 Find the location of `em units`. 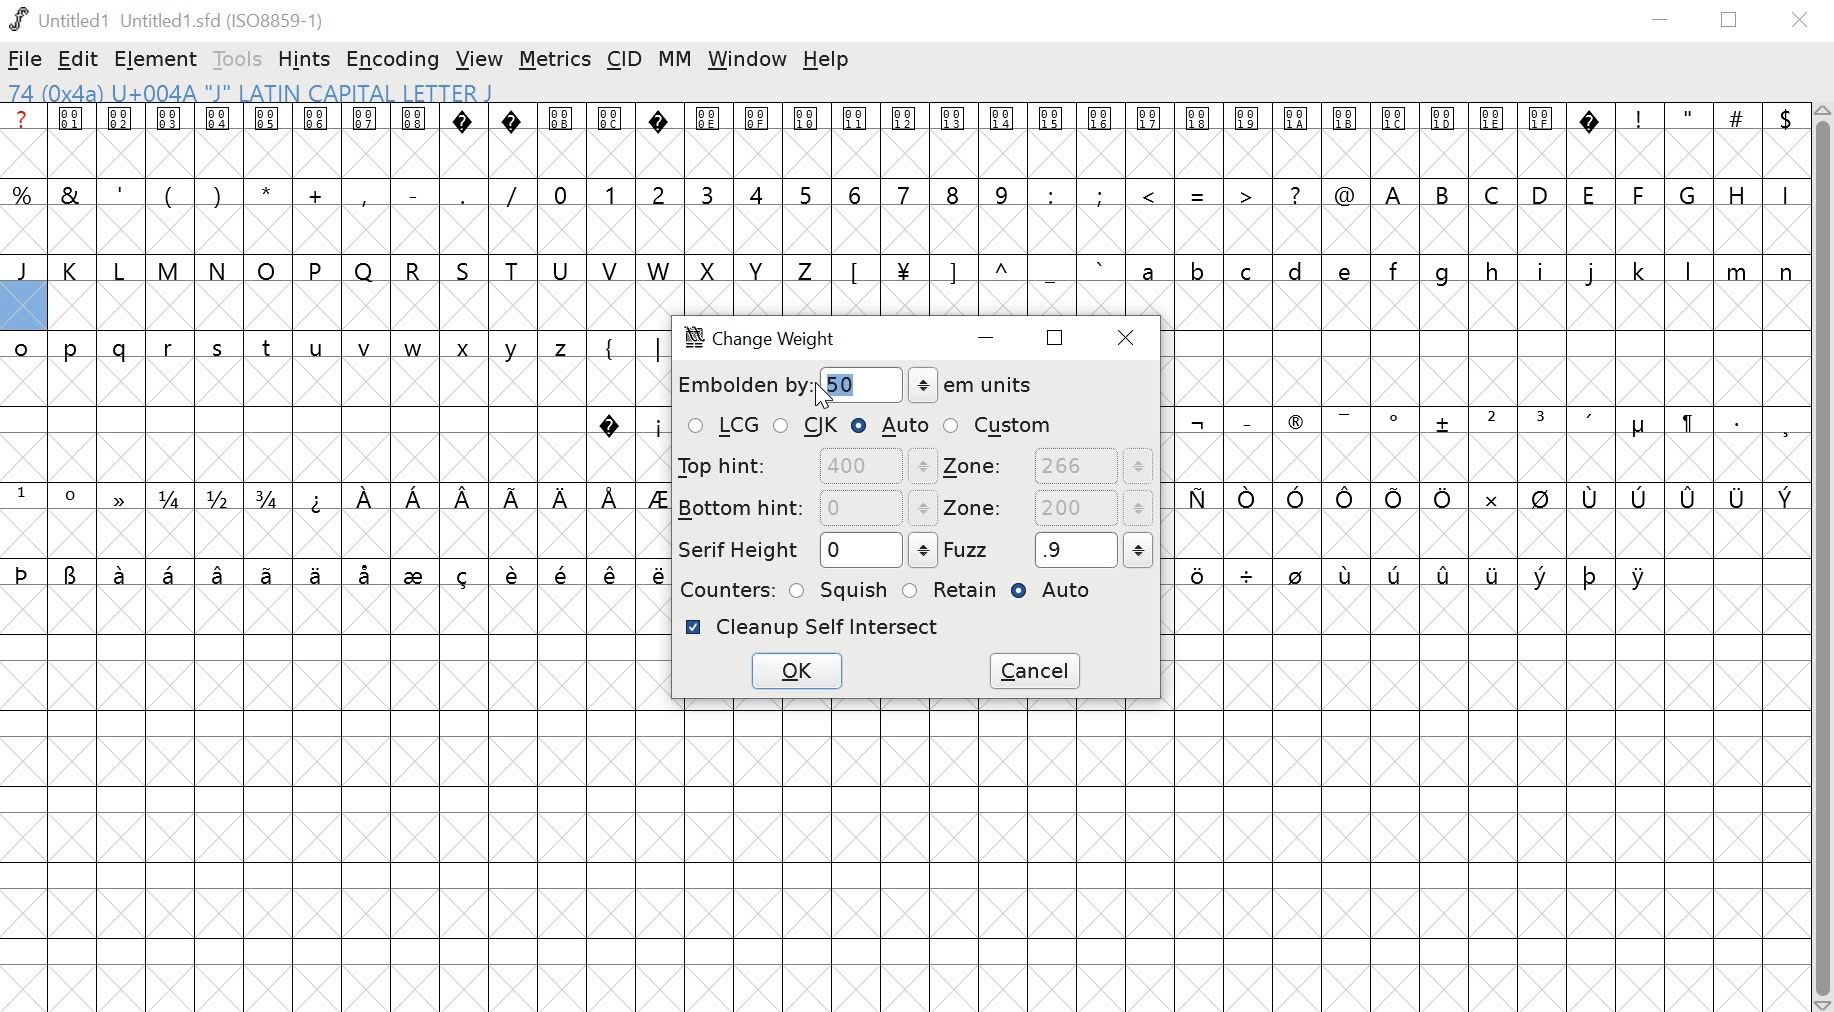

em units is located at coordinates (972, 385).